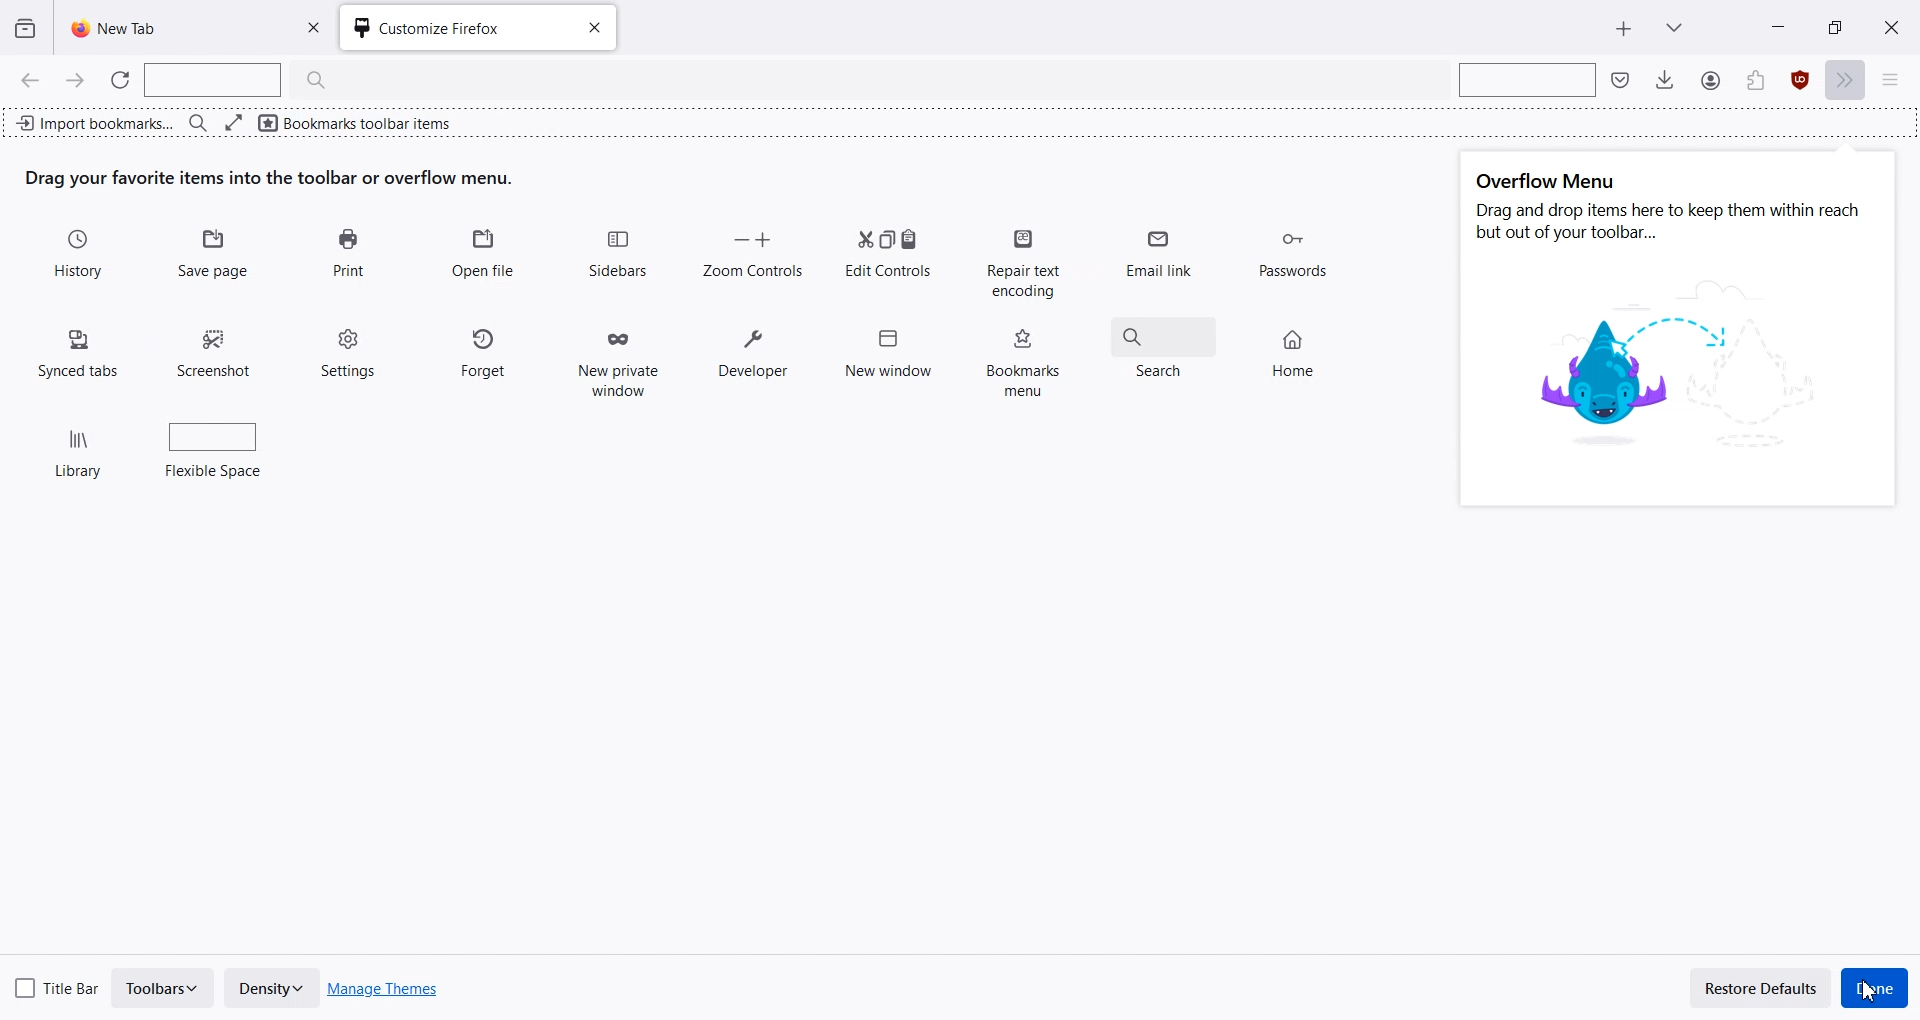  Describe the element at coordinates (28, 79) in the screenshot. I see `Go Back one page ` at that location.